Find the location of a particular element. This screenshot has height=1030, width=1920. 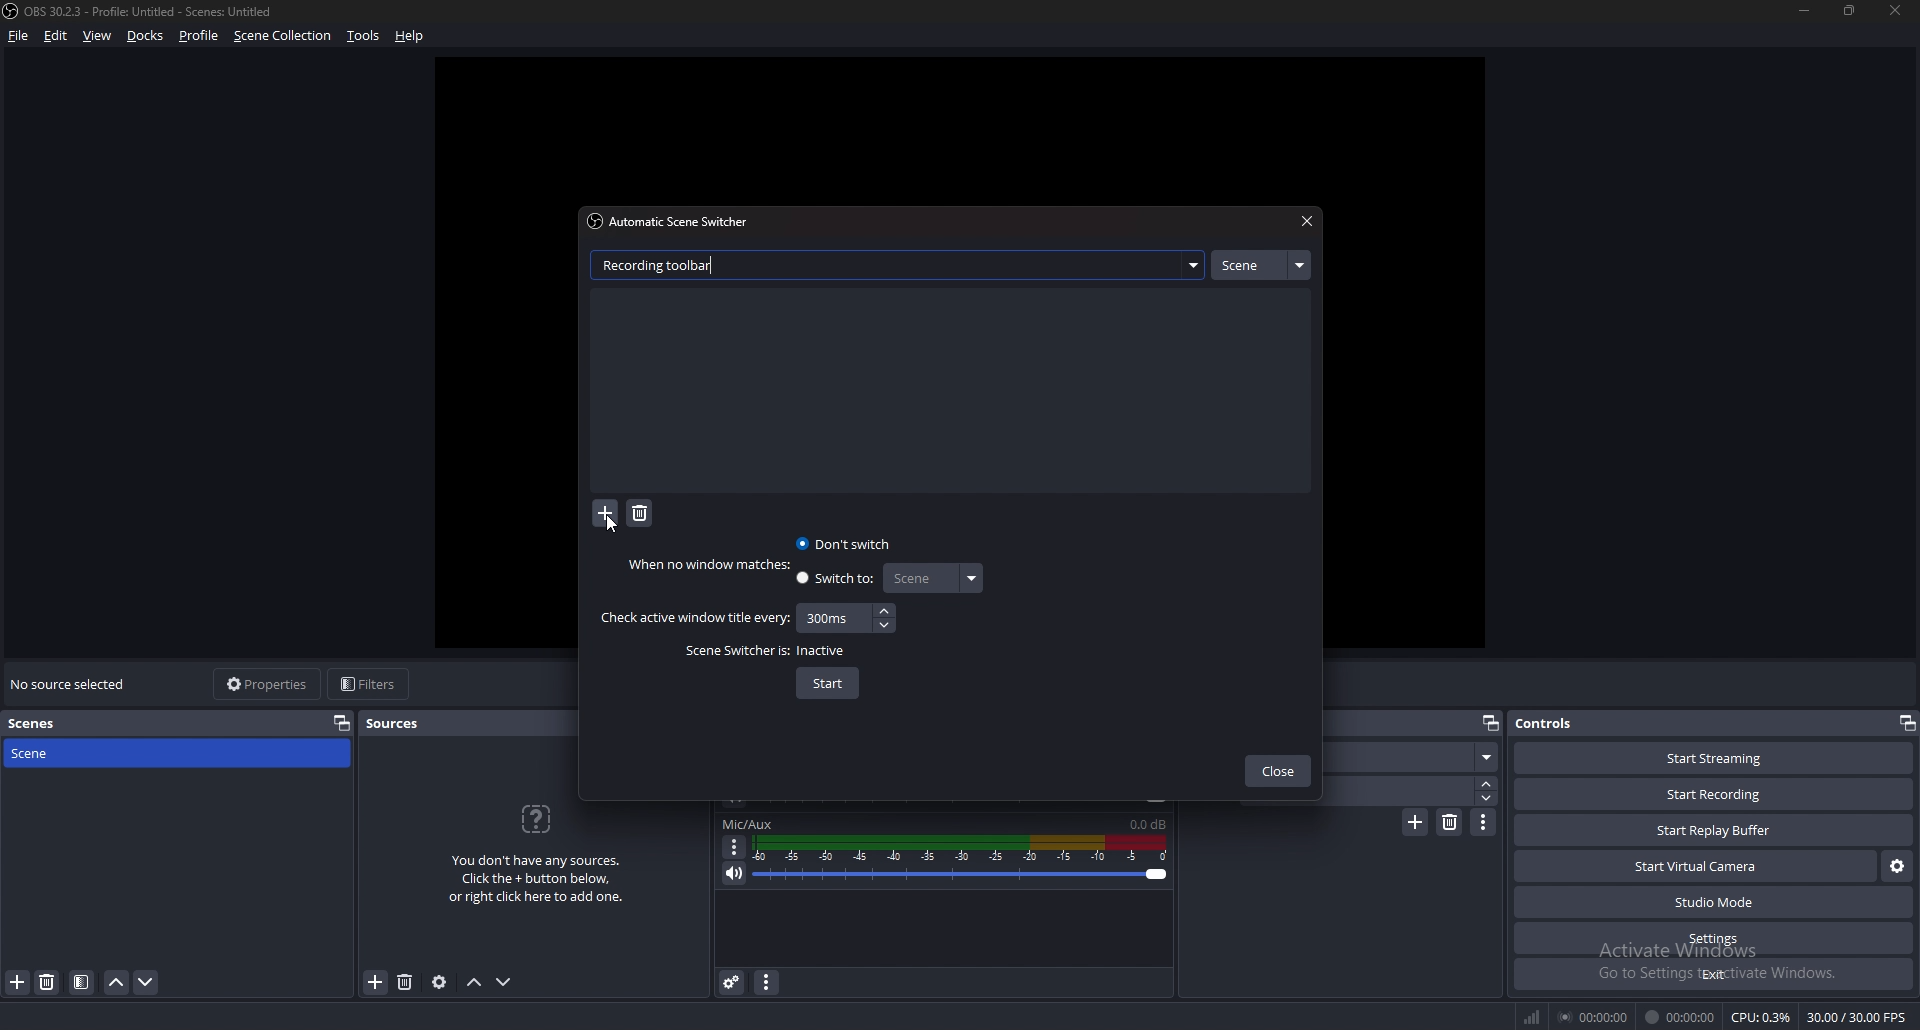

scene is located at coordinates (53, 752).